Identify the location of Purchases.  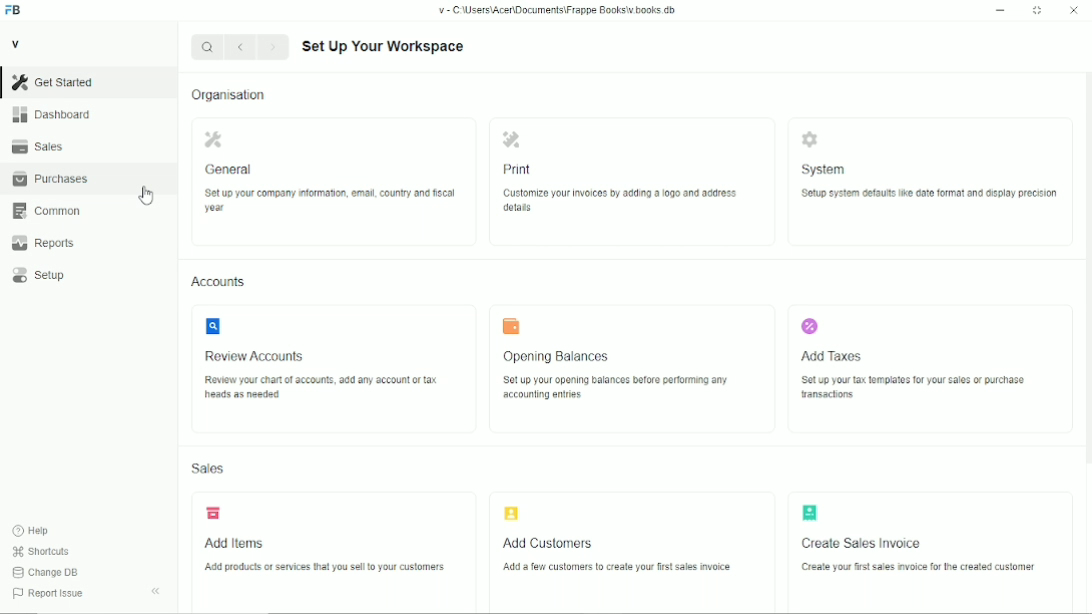
(53, 178).